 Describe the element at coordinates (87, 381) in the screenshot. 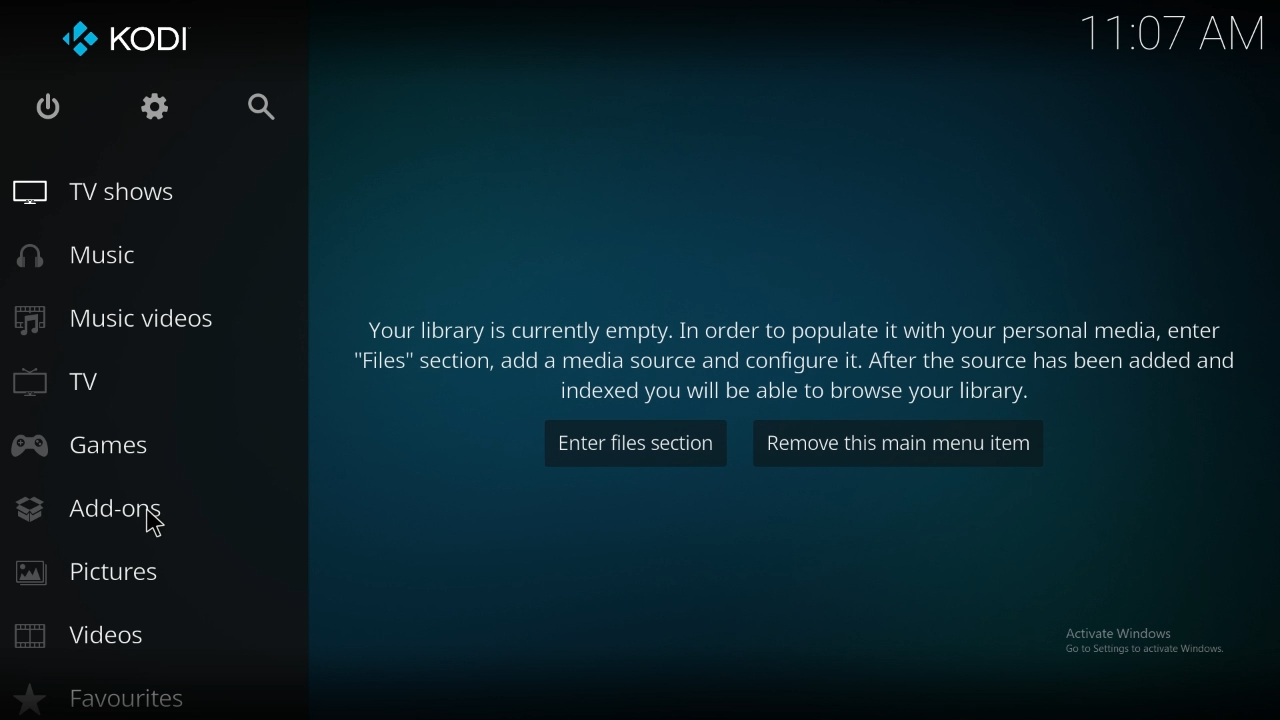

I see `tv` at that location.